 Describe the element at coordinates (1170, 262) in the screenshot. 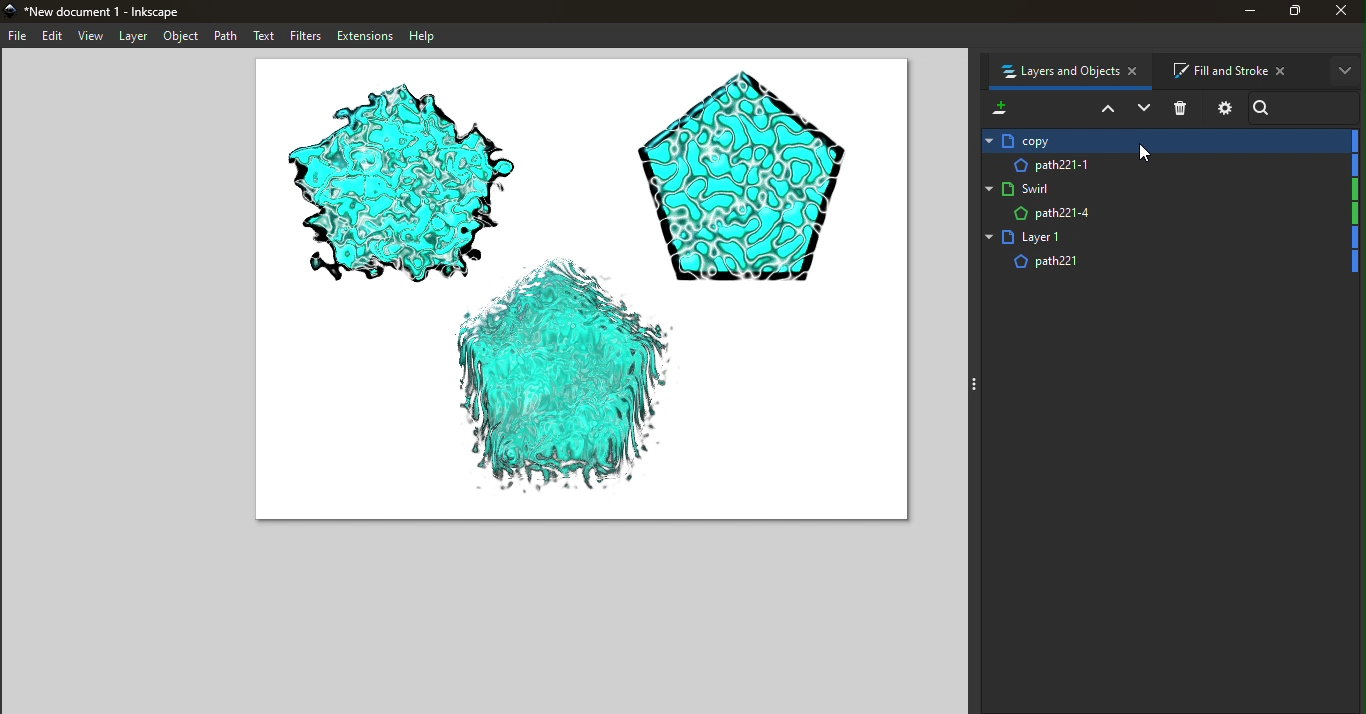

I see `Layer` at that location.